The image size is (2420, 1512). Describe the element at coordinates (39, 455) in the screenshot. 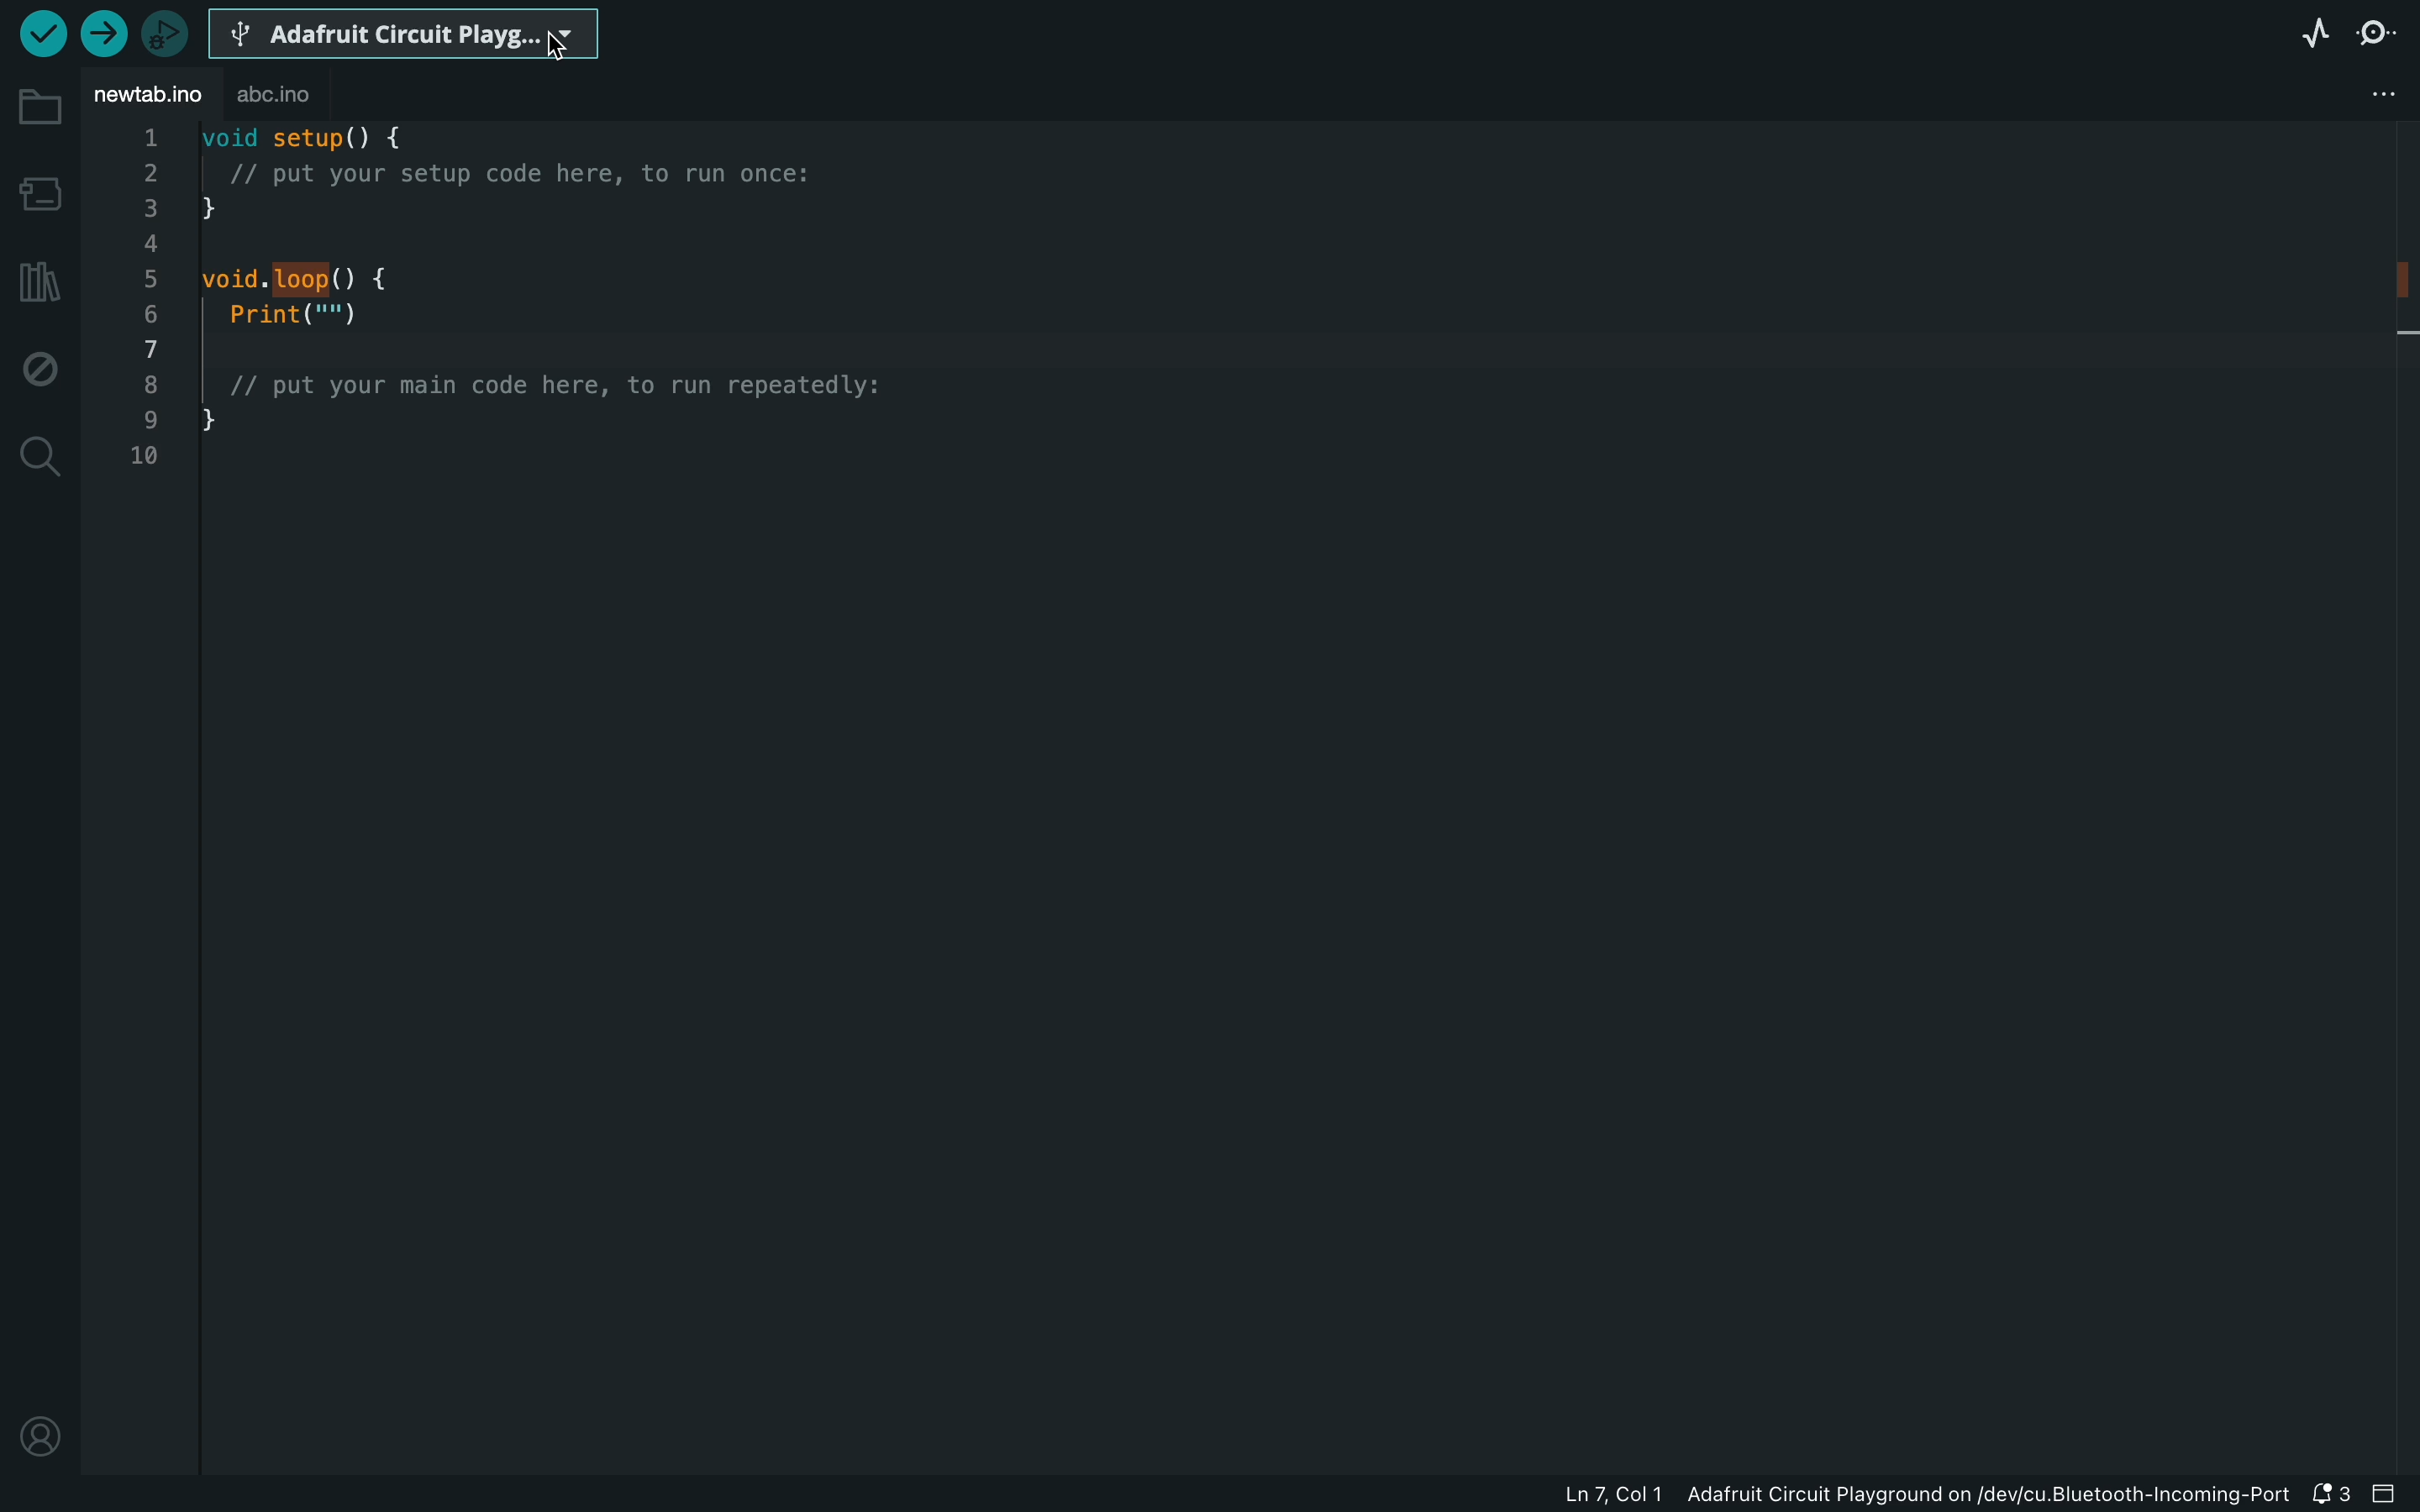

I see `search` at that location.